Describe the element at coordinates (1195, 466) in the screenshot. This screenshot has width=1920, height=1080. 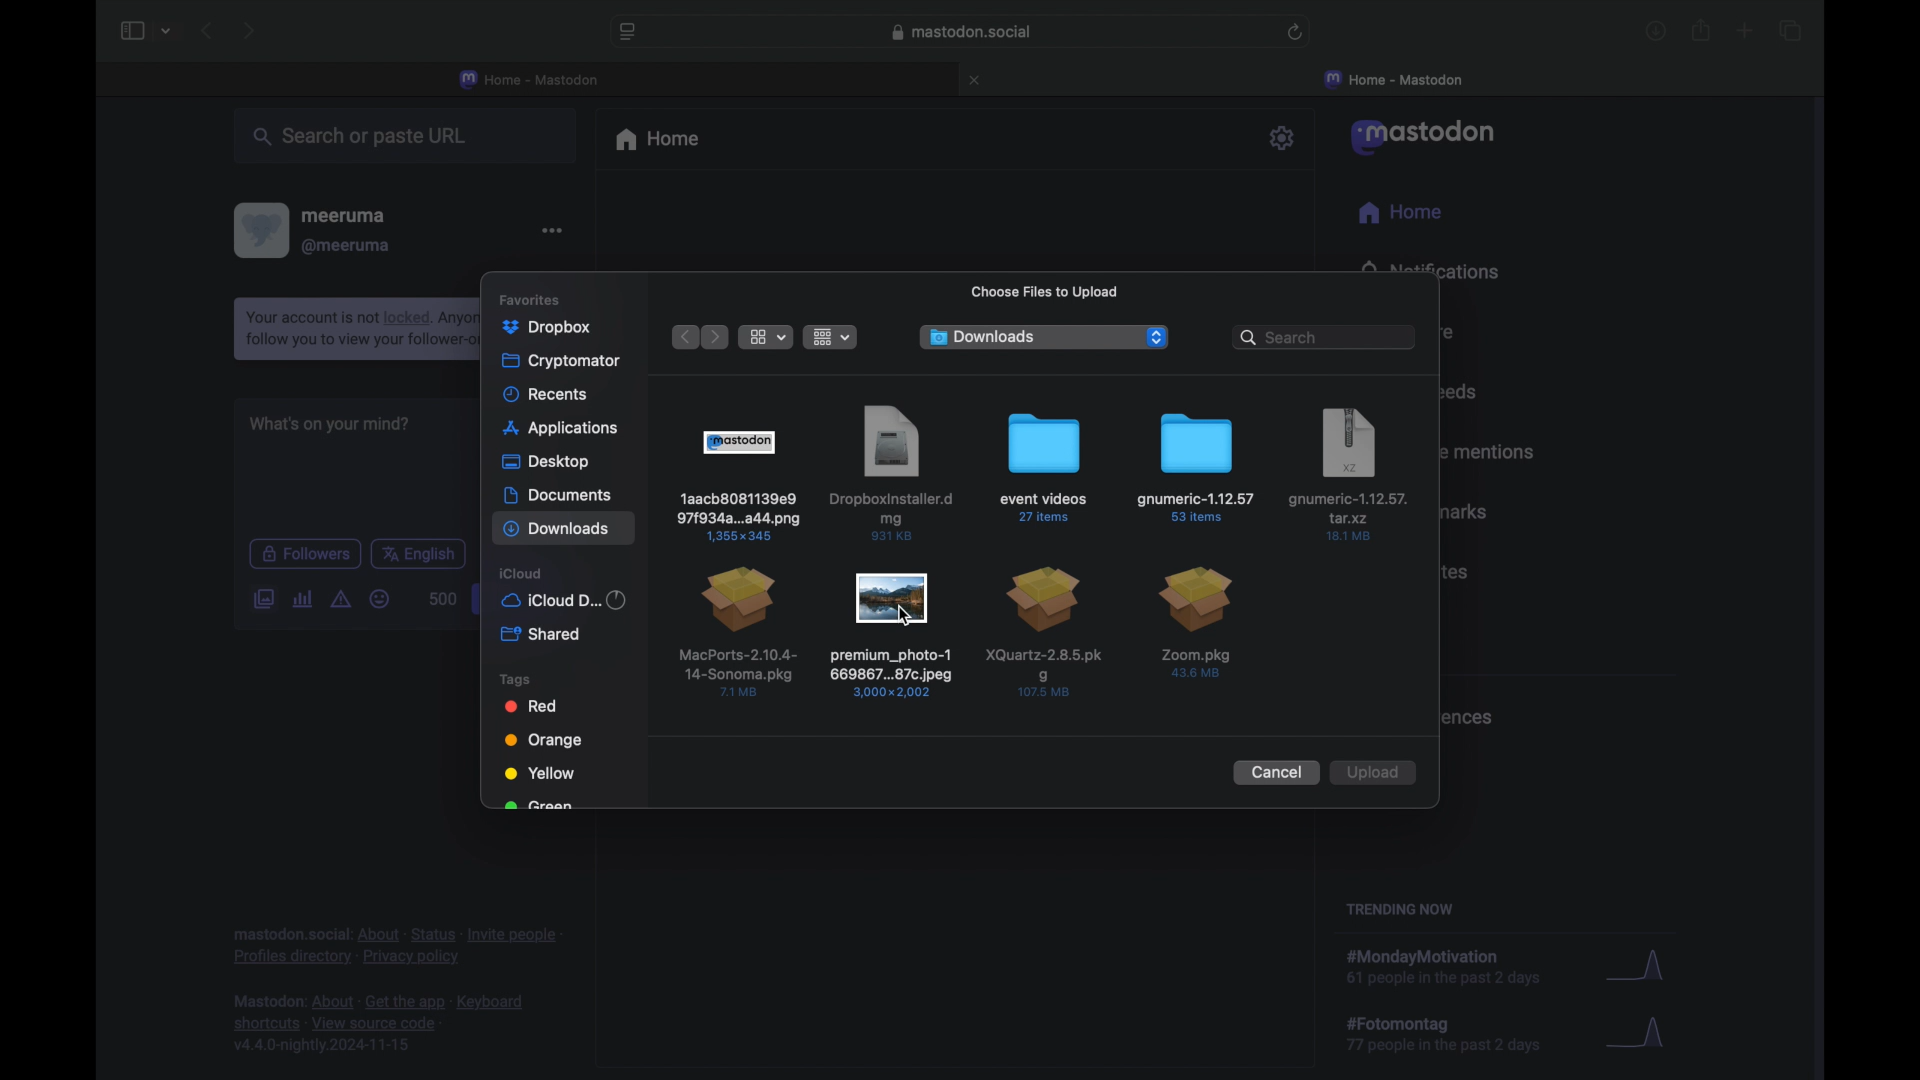
I see `folder` at that location.